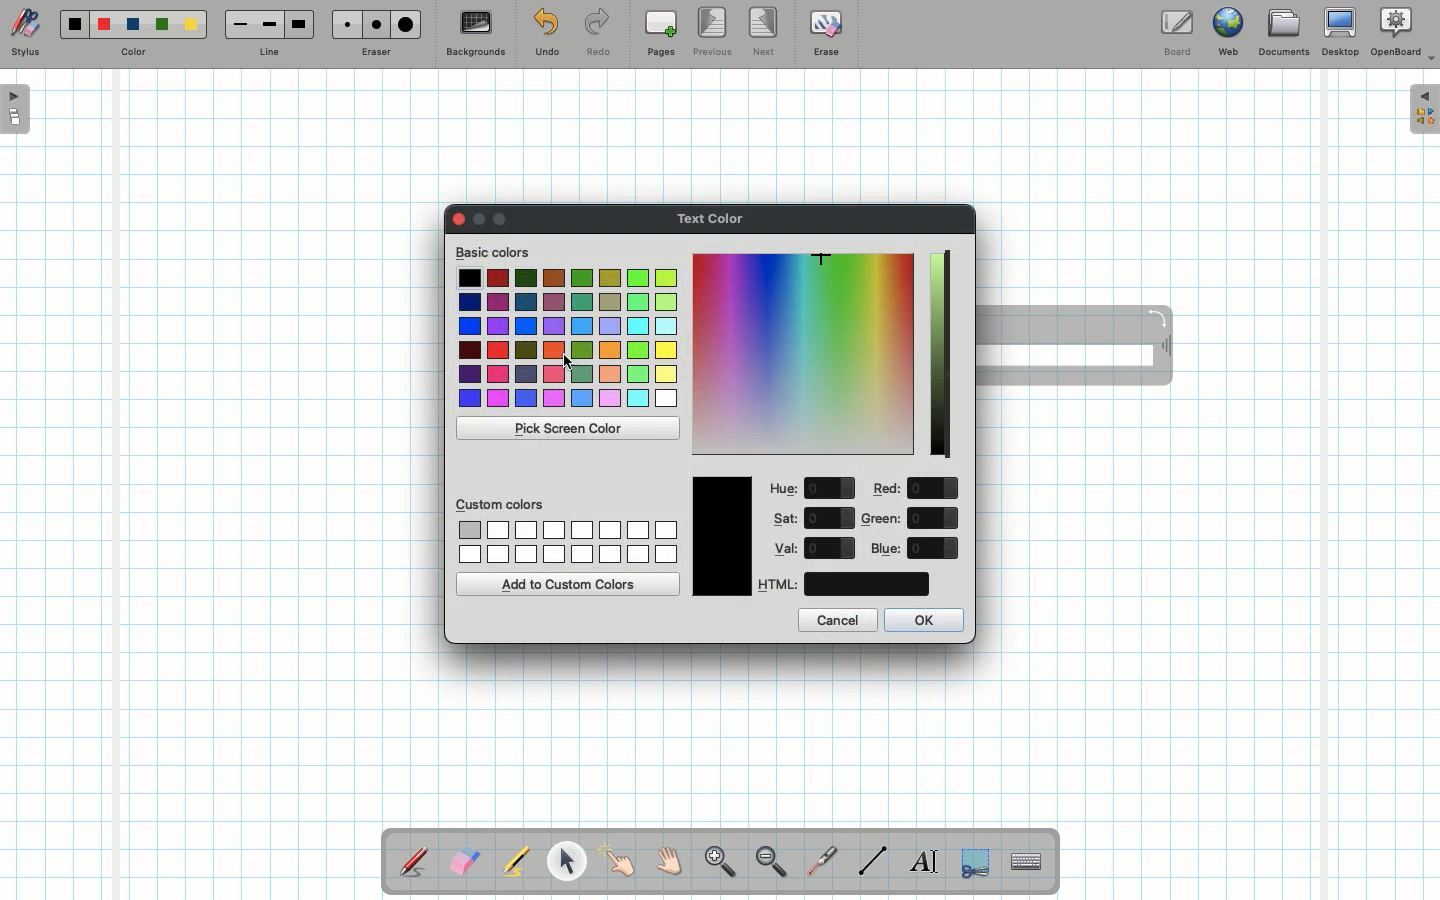 Image resolution: width=1440 pixels, height=900 pixels. Describe the element at coordinates (837, 620) in the screenshot. I see `Cancel` at that location.